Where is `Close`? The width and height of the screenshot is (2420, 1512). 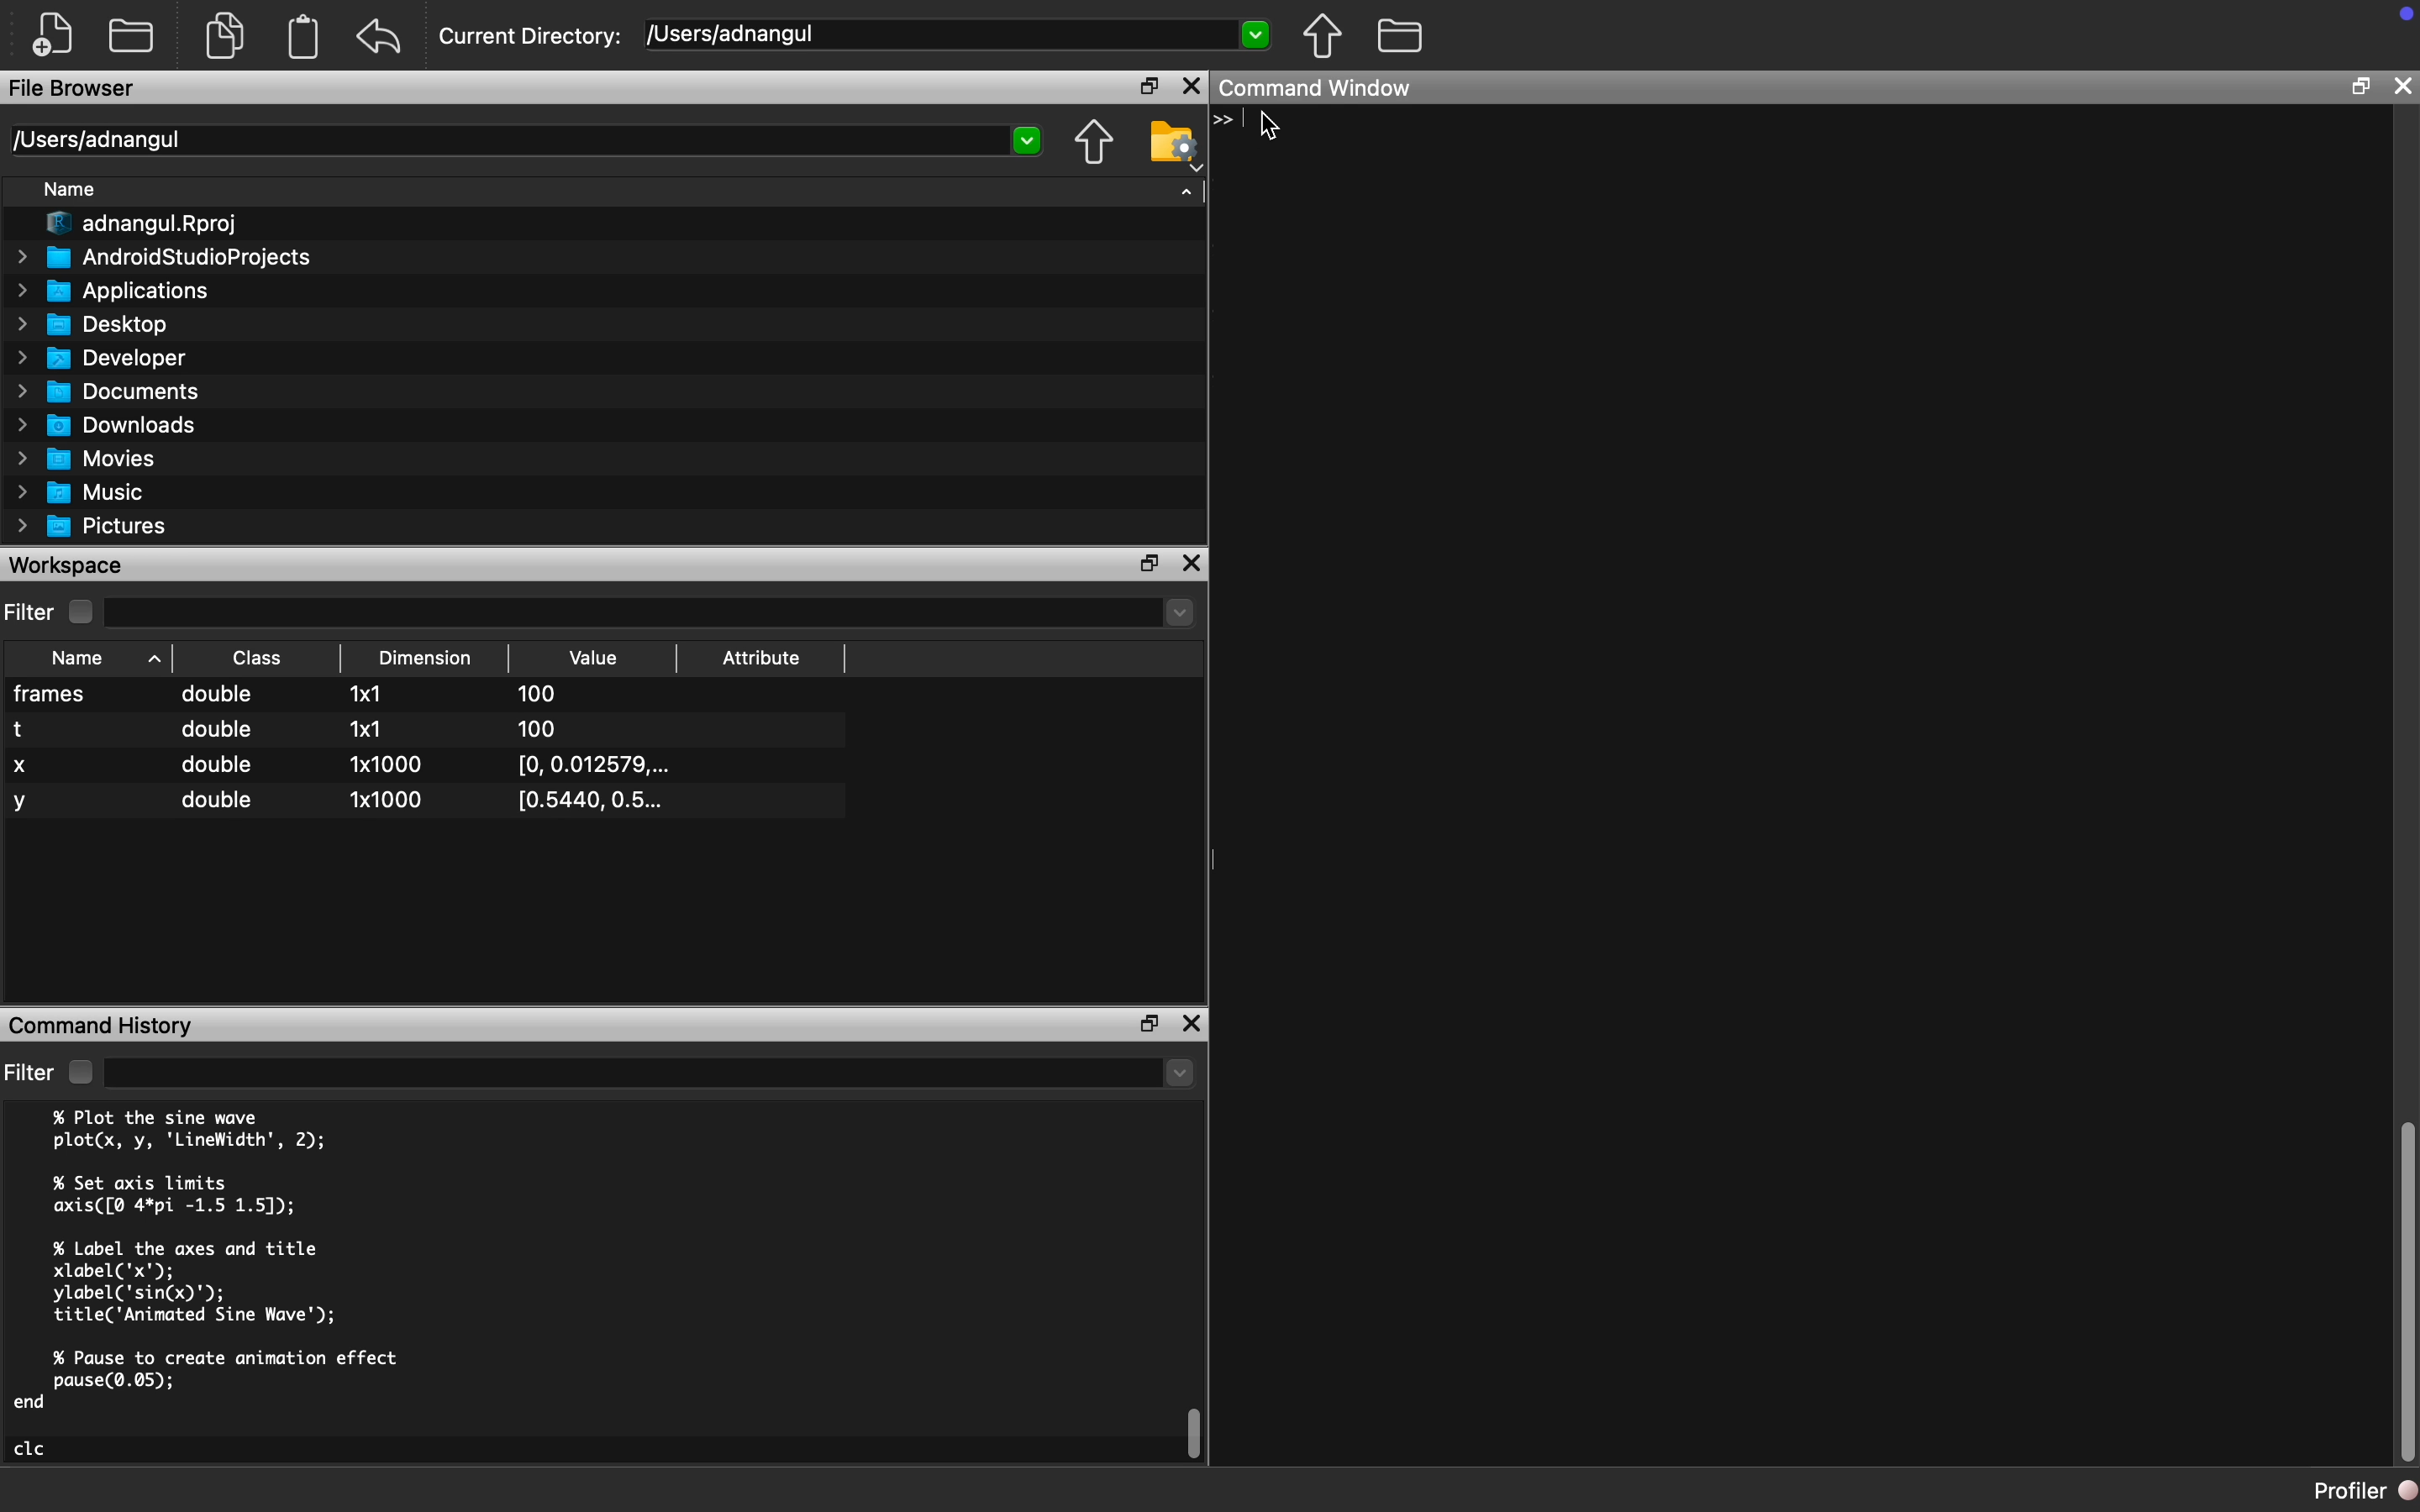
Close is located at coordinates (1193, 563).